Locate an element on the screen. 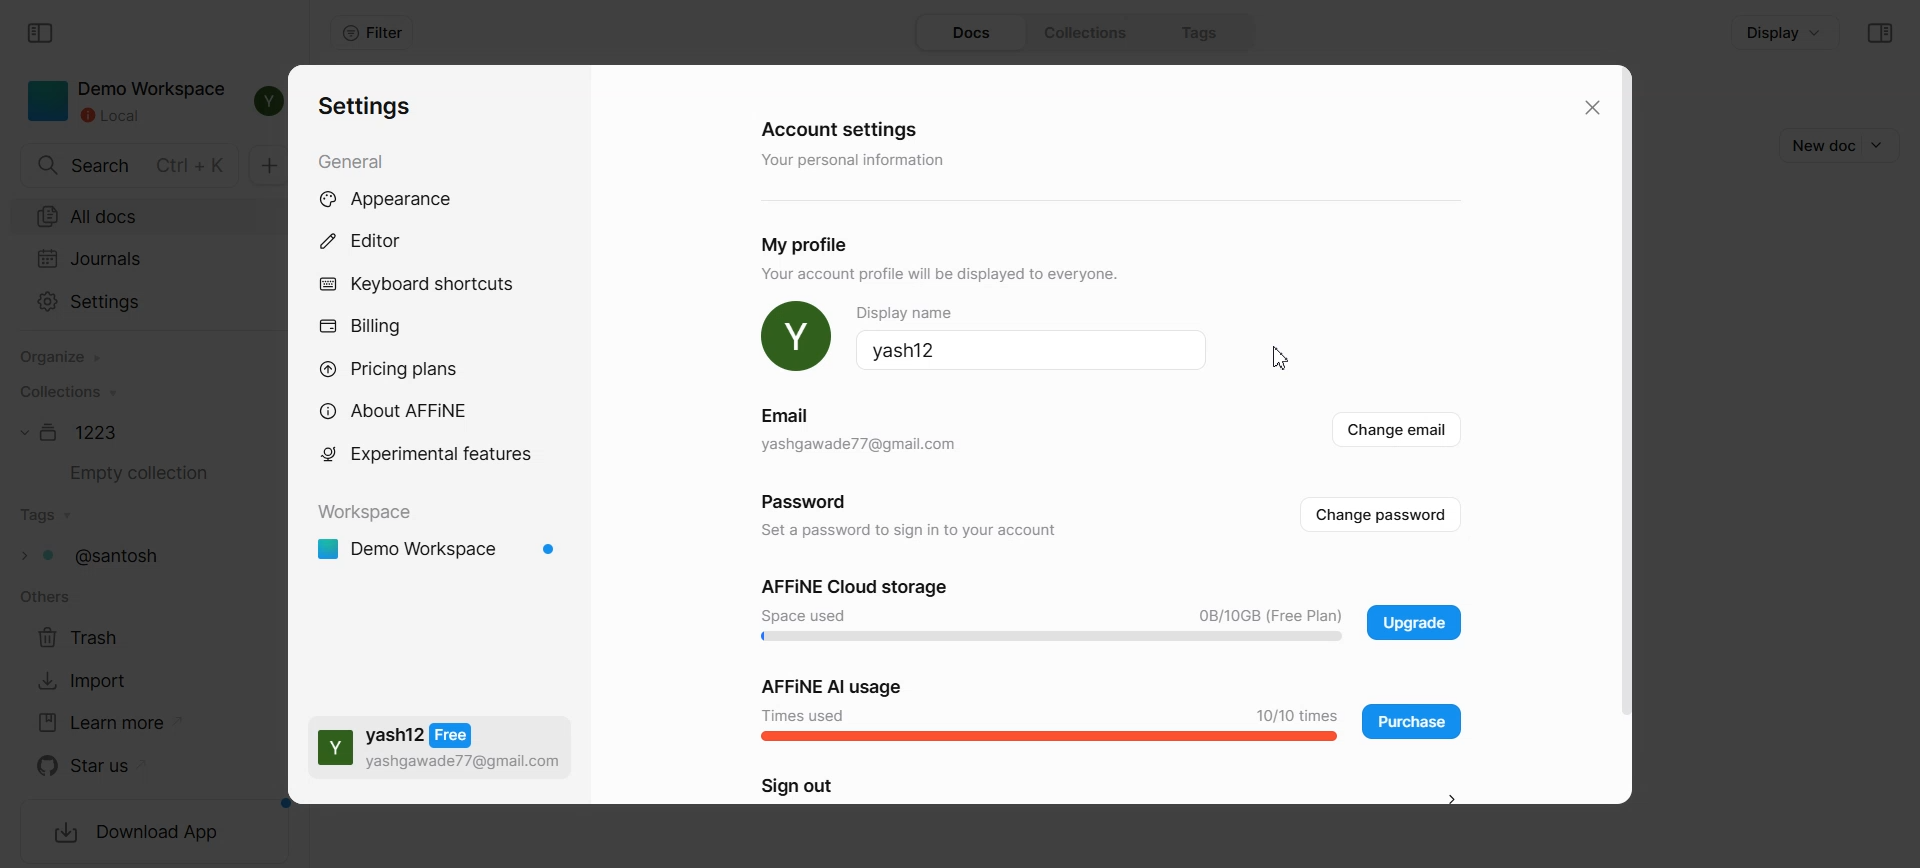 This screenshot has width=1920, height=868. Tags is located at coordinates (47, 516).